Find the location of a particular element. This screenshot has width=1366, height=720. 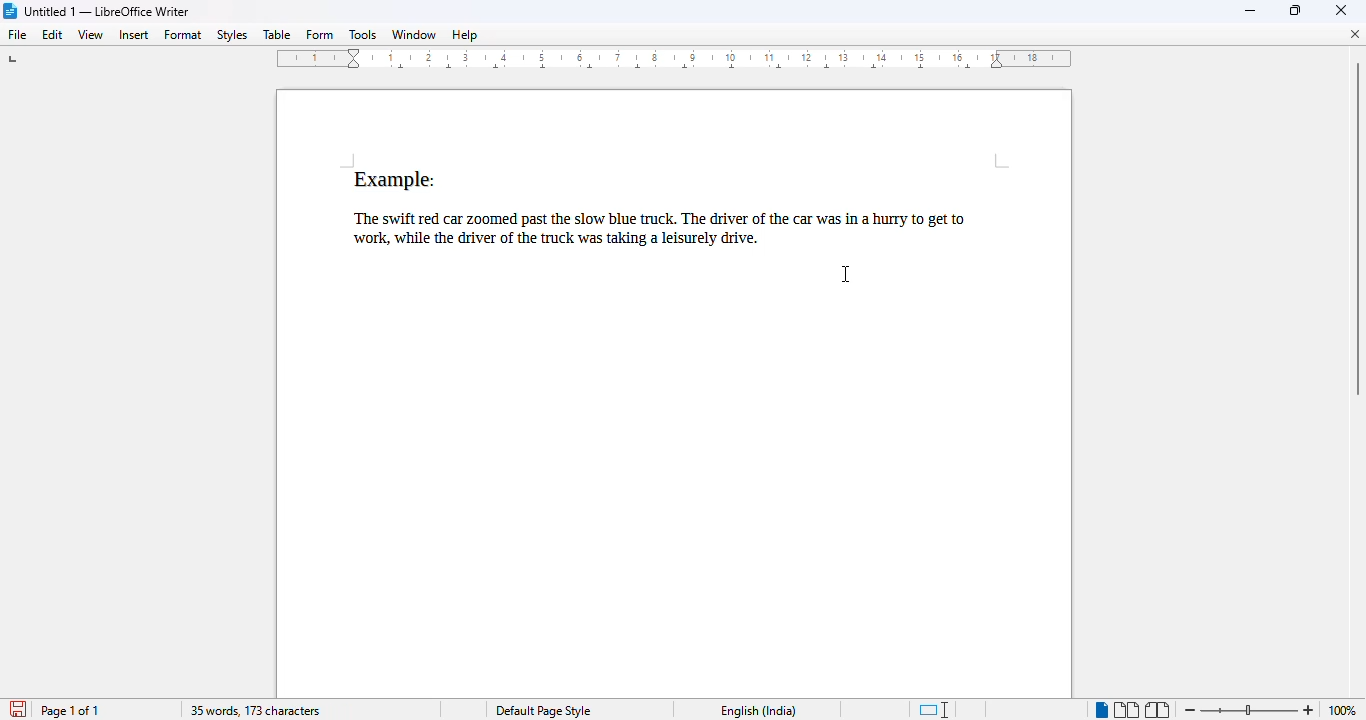

Zoom in is located at coordinates (1310, 707).